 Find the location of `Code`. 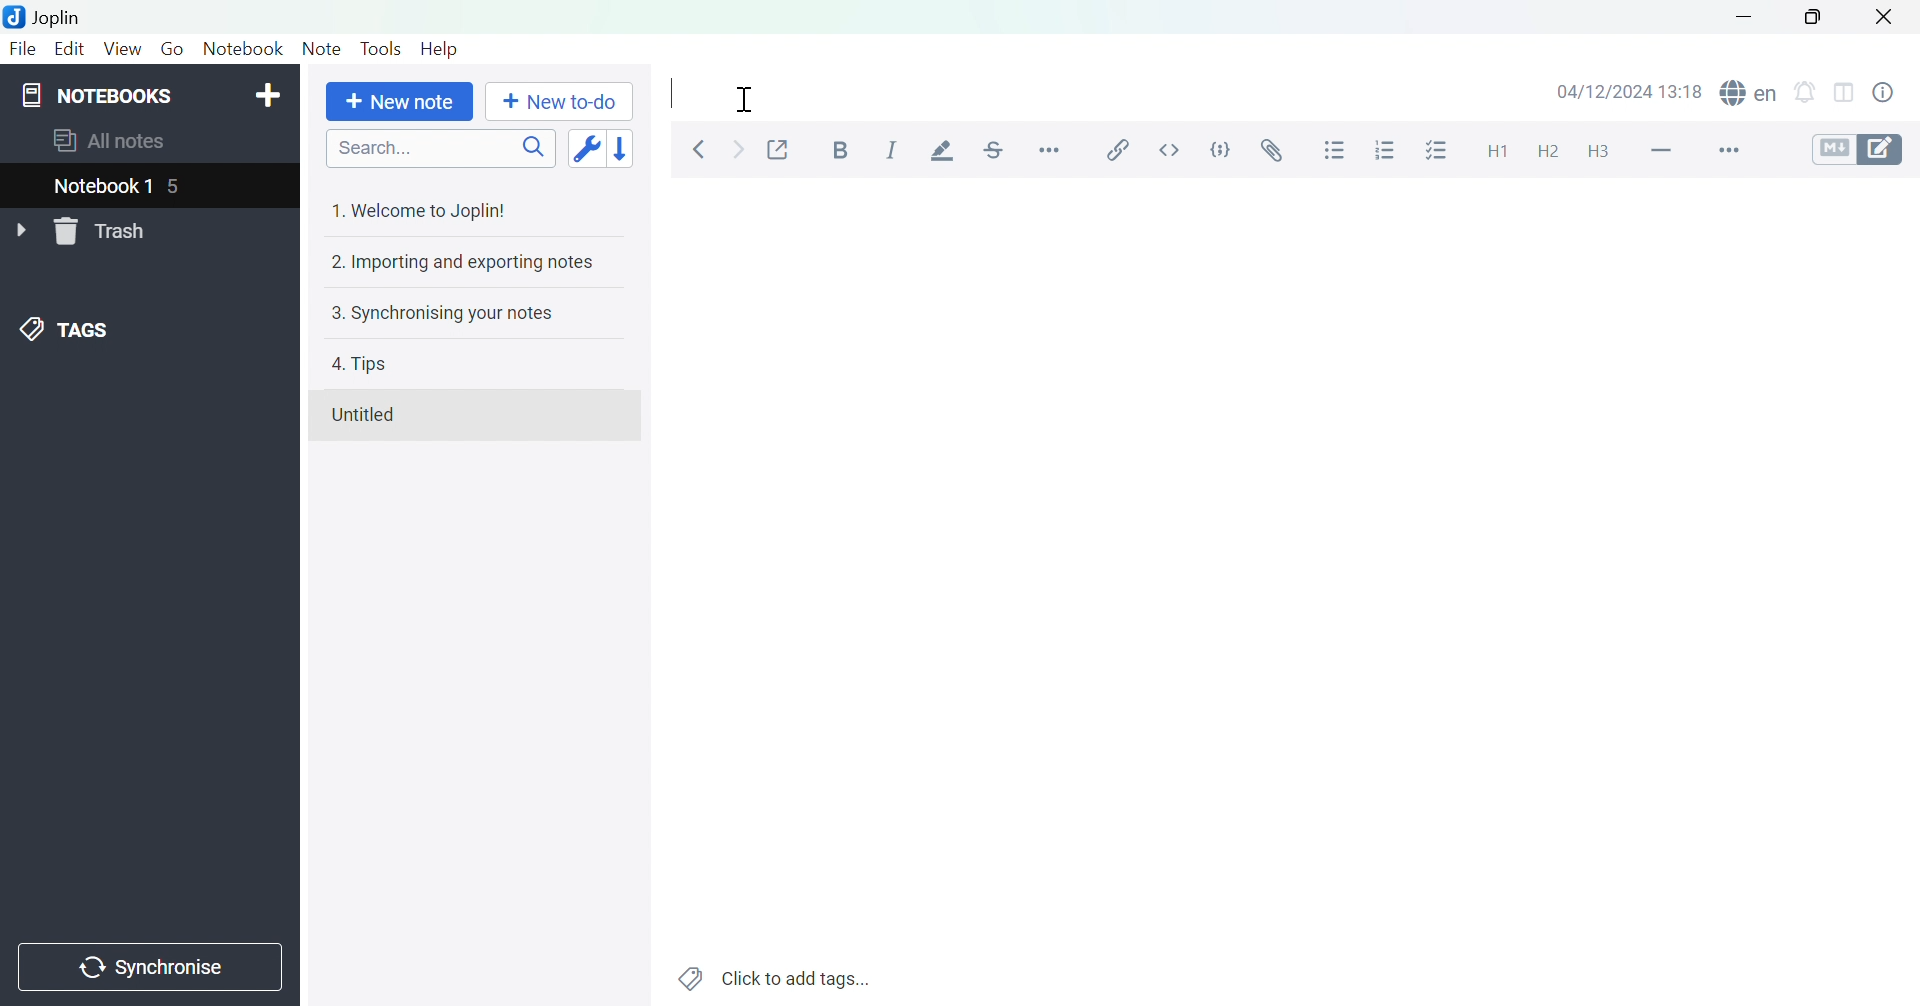

Code is located at coordinates (1219, 147).